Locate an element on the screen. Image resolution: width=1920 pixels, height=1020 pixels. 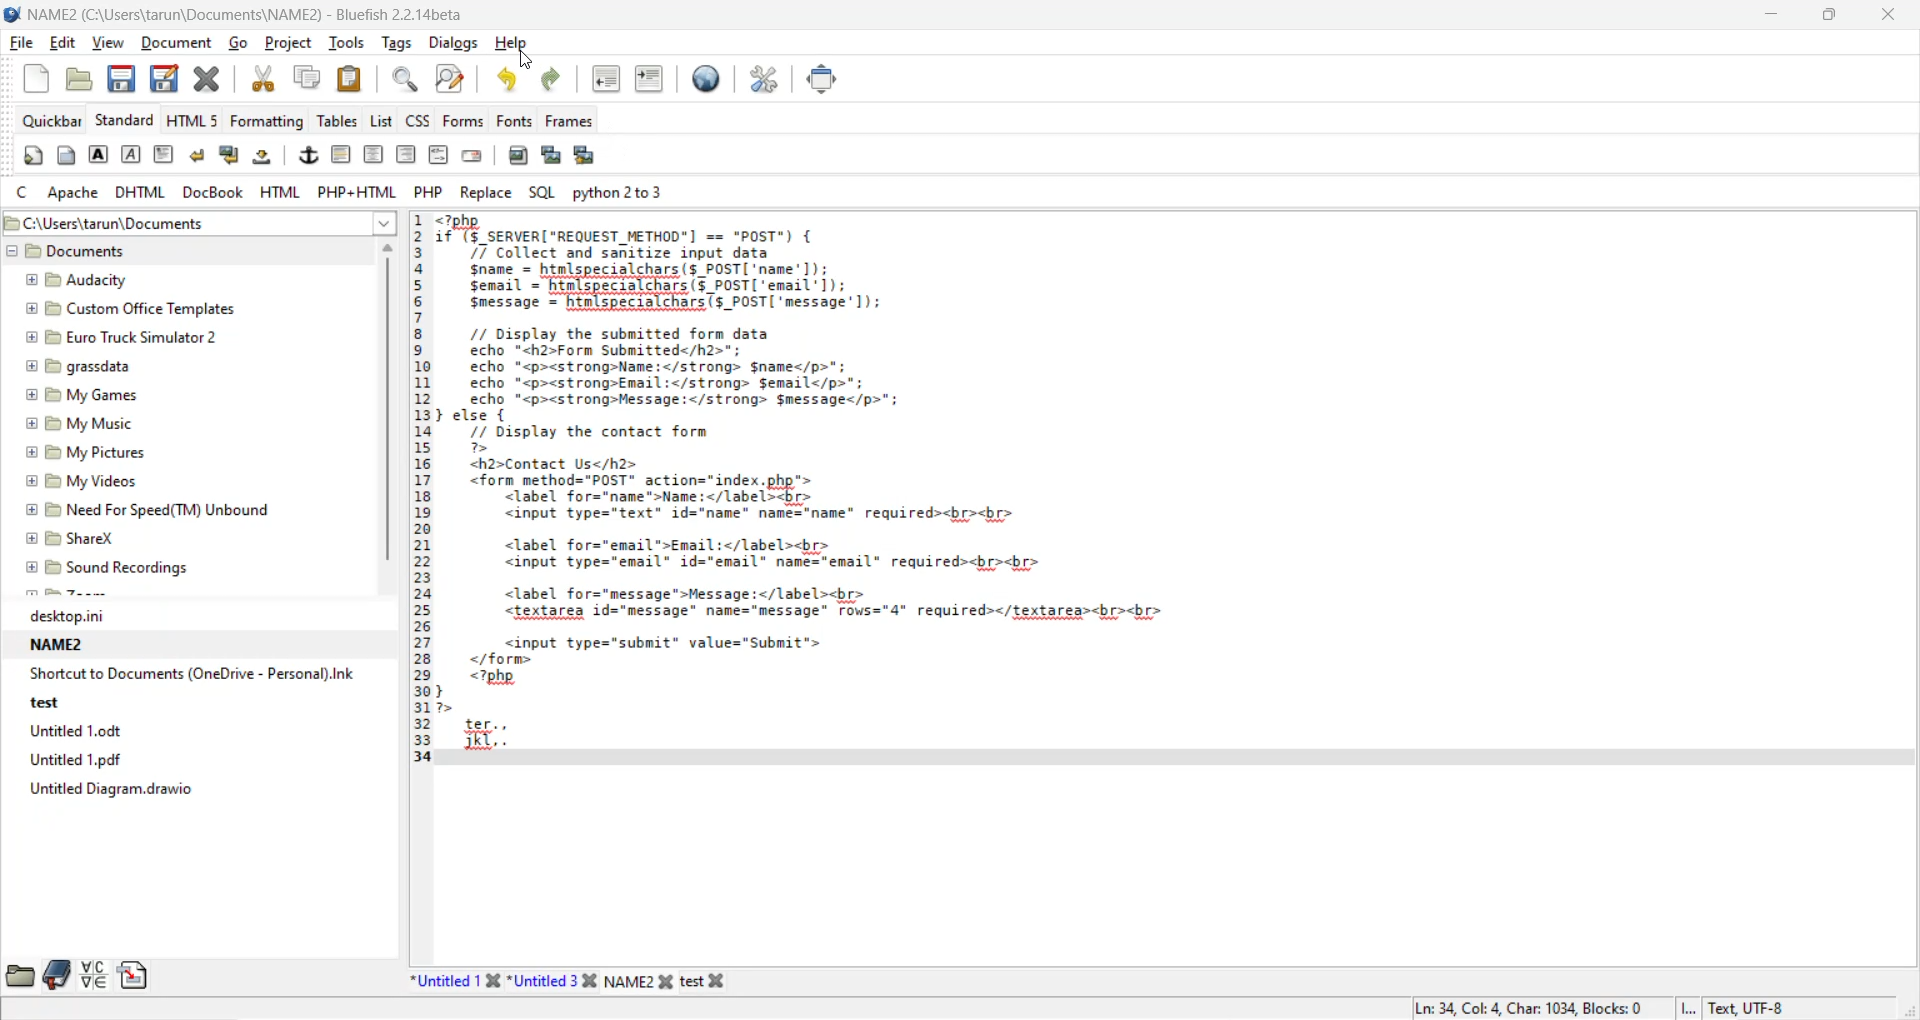
quickbar is located at coordinates (44, 120).